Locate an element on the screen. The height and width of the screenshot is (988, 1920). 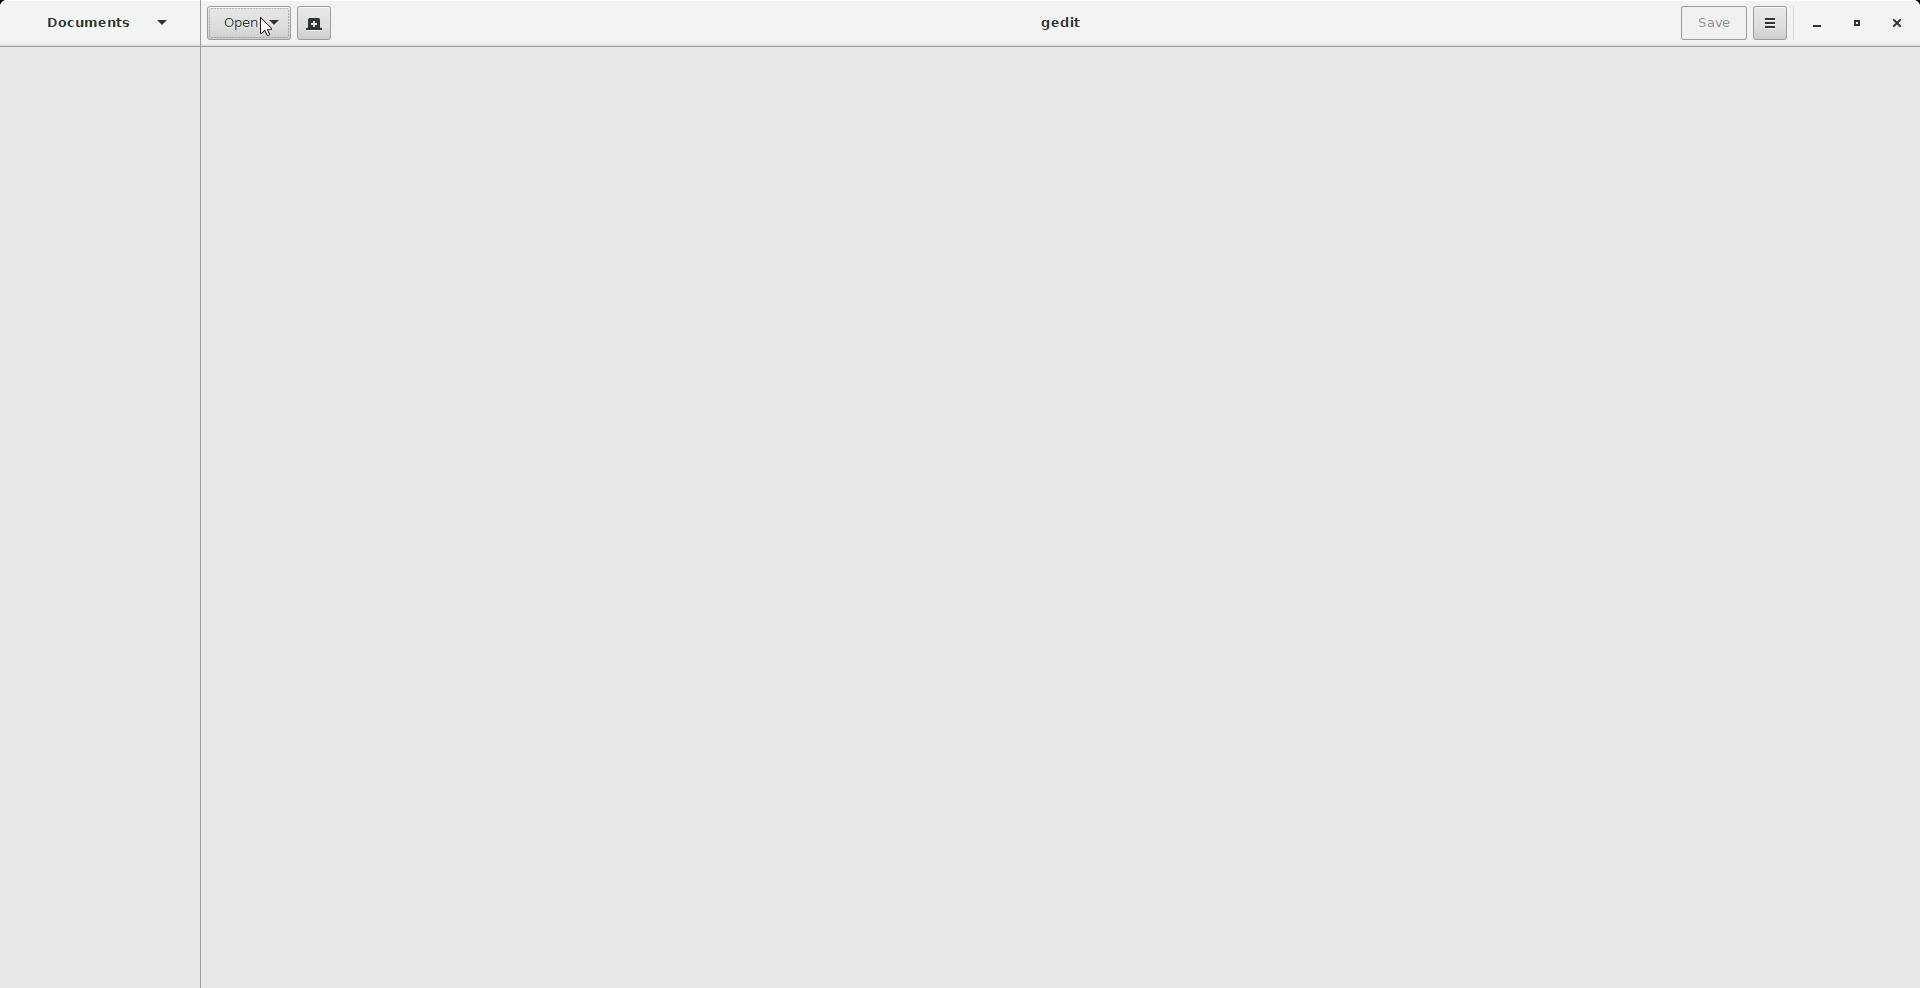
Cursor is located at coordinates (263, 30).